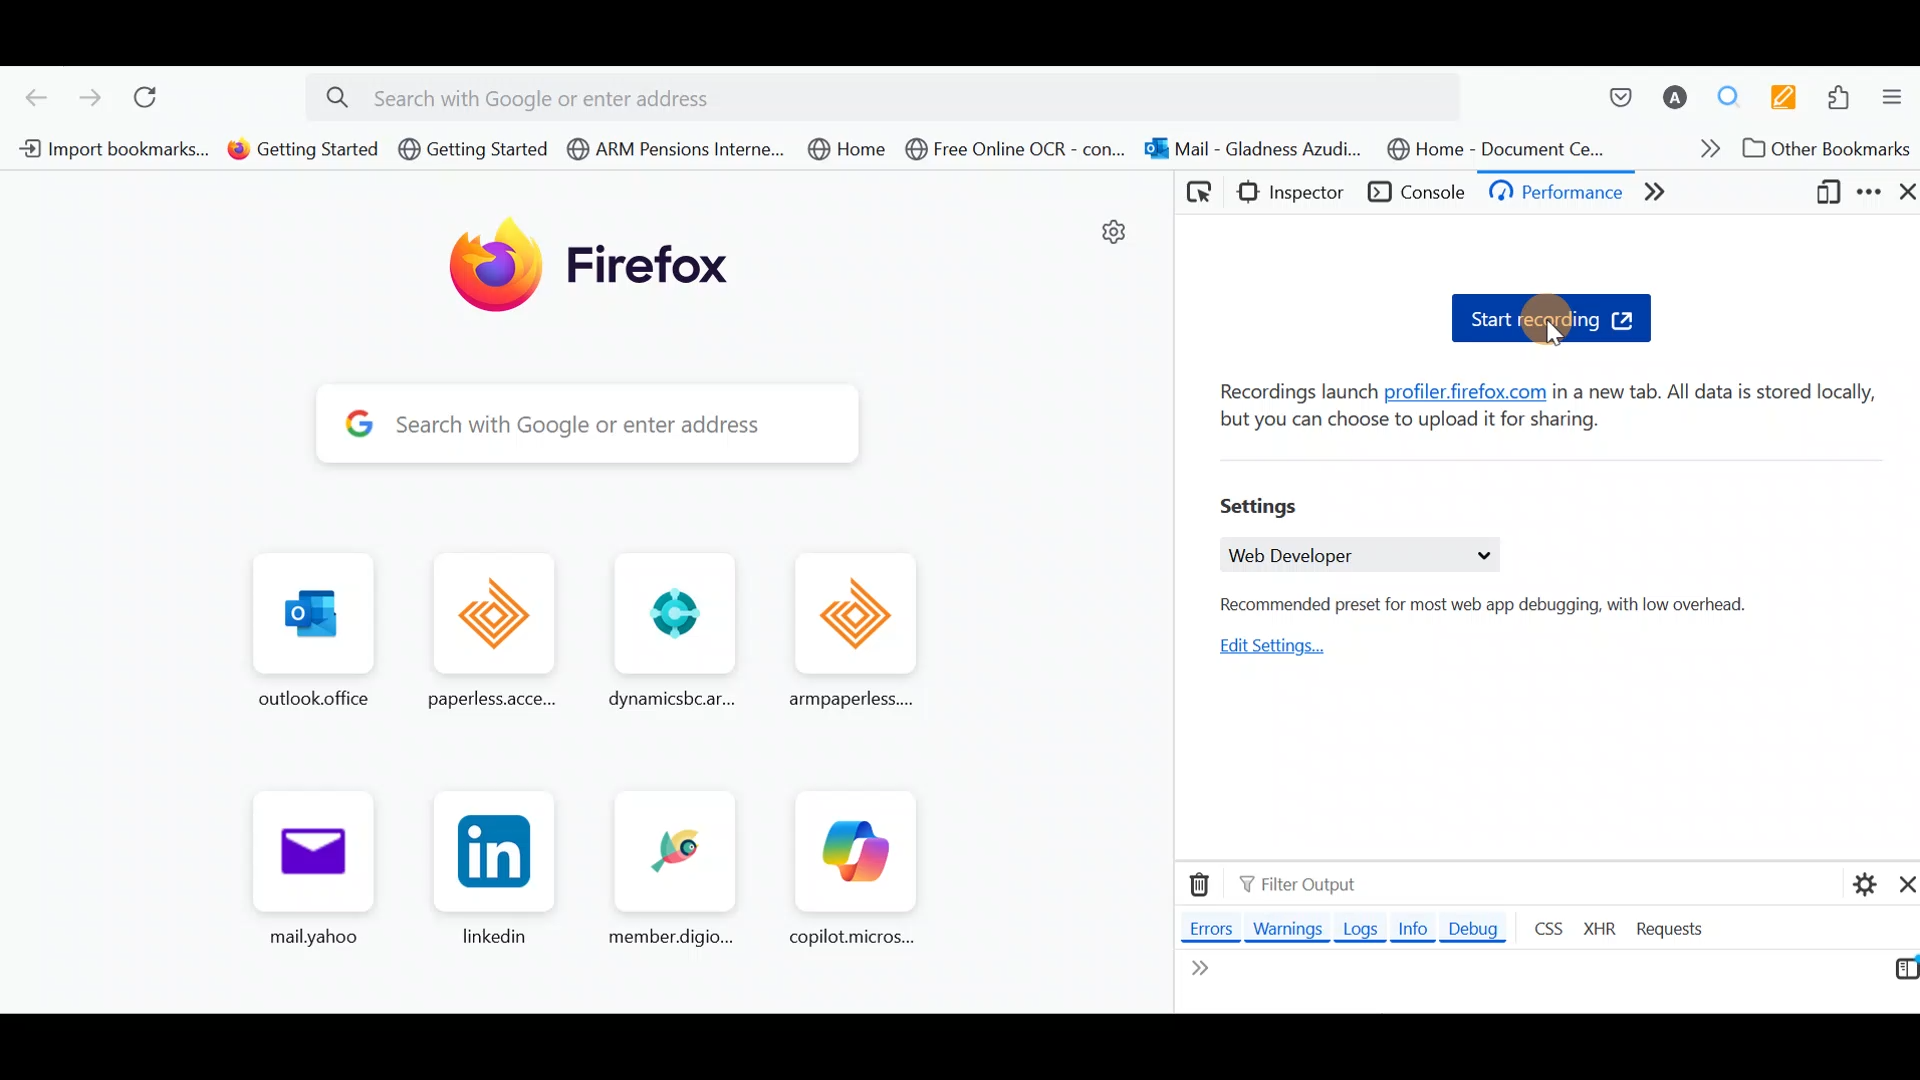 Image resolution: width=1920 pixels, height=1080 pixels. I want to click on Open application menu, so click(1897, 101).